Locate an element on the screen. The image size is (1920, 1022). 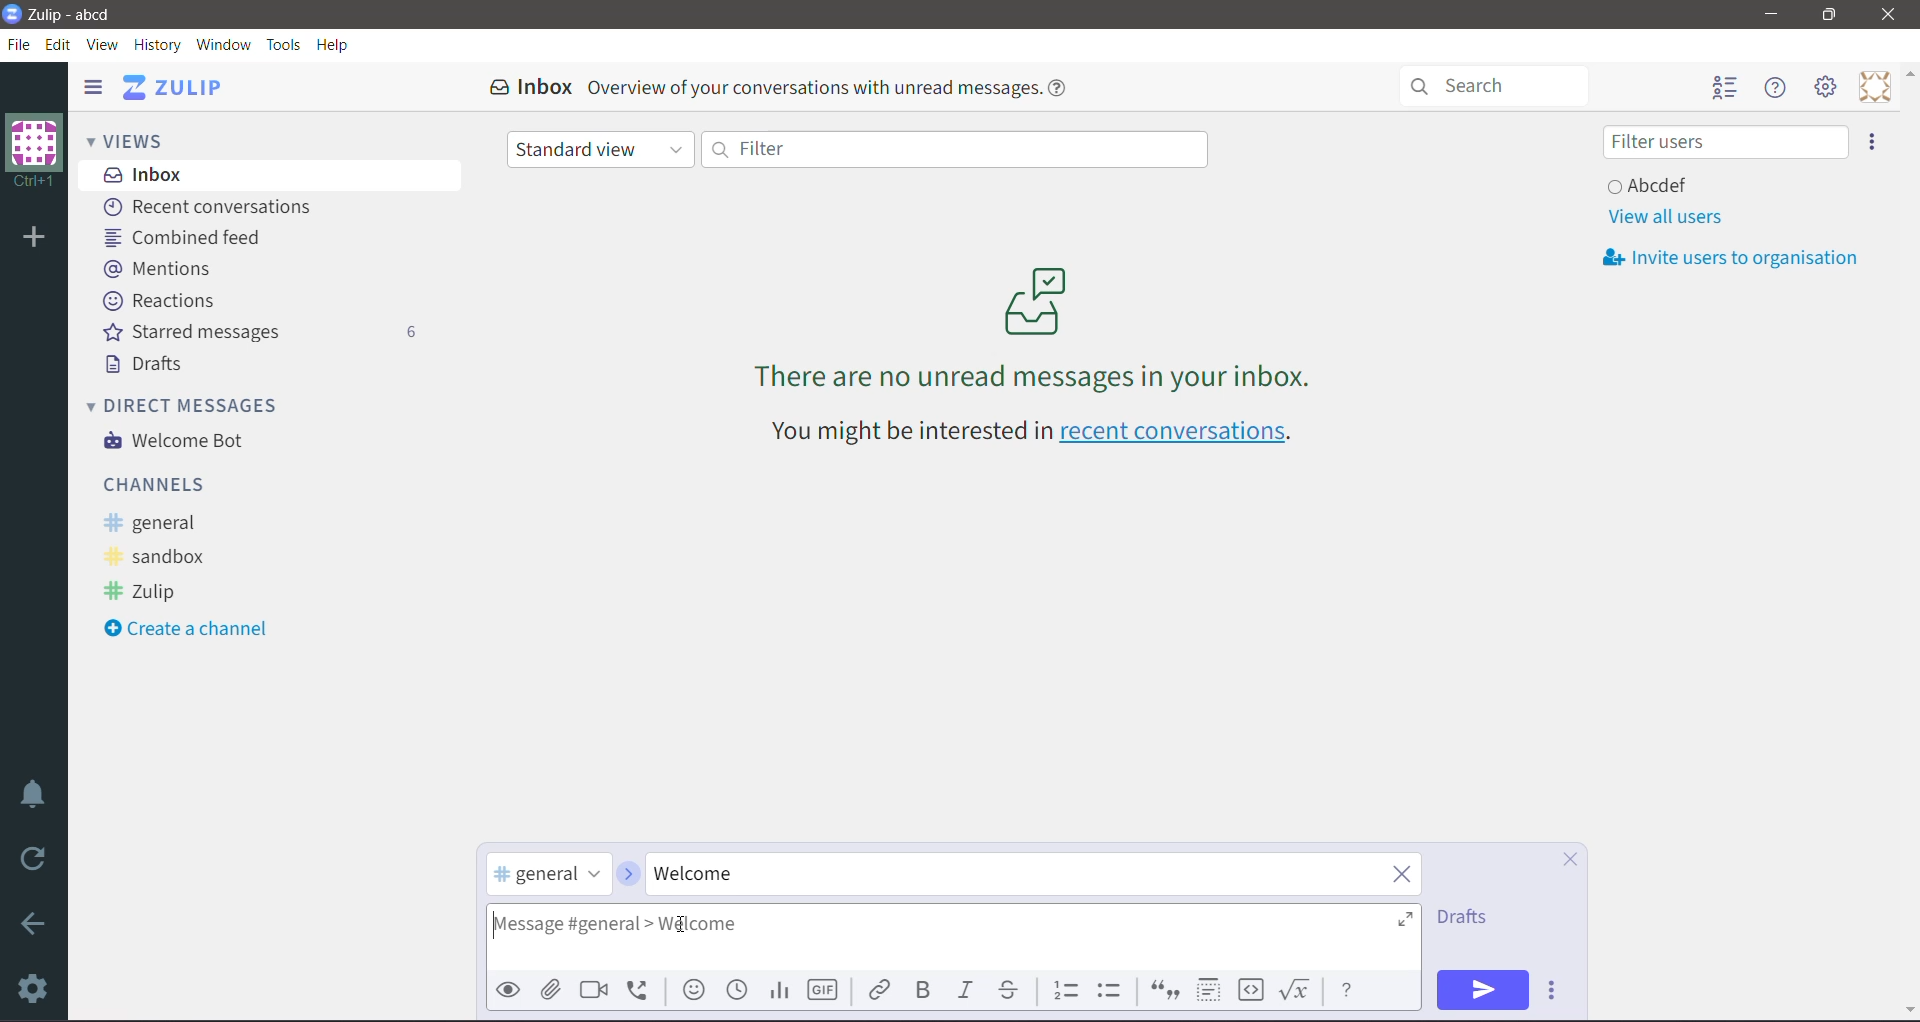
Hide Menu is located at coordinates (1777, 88).